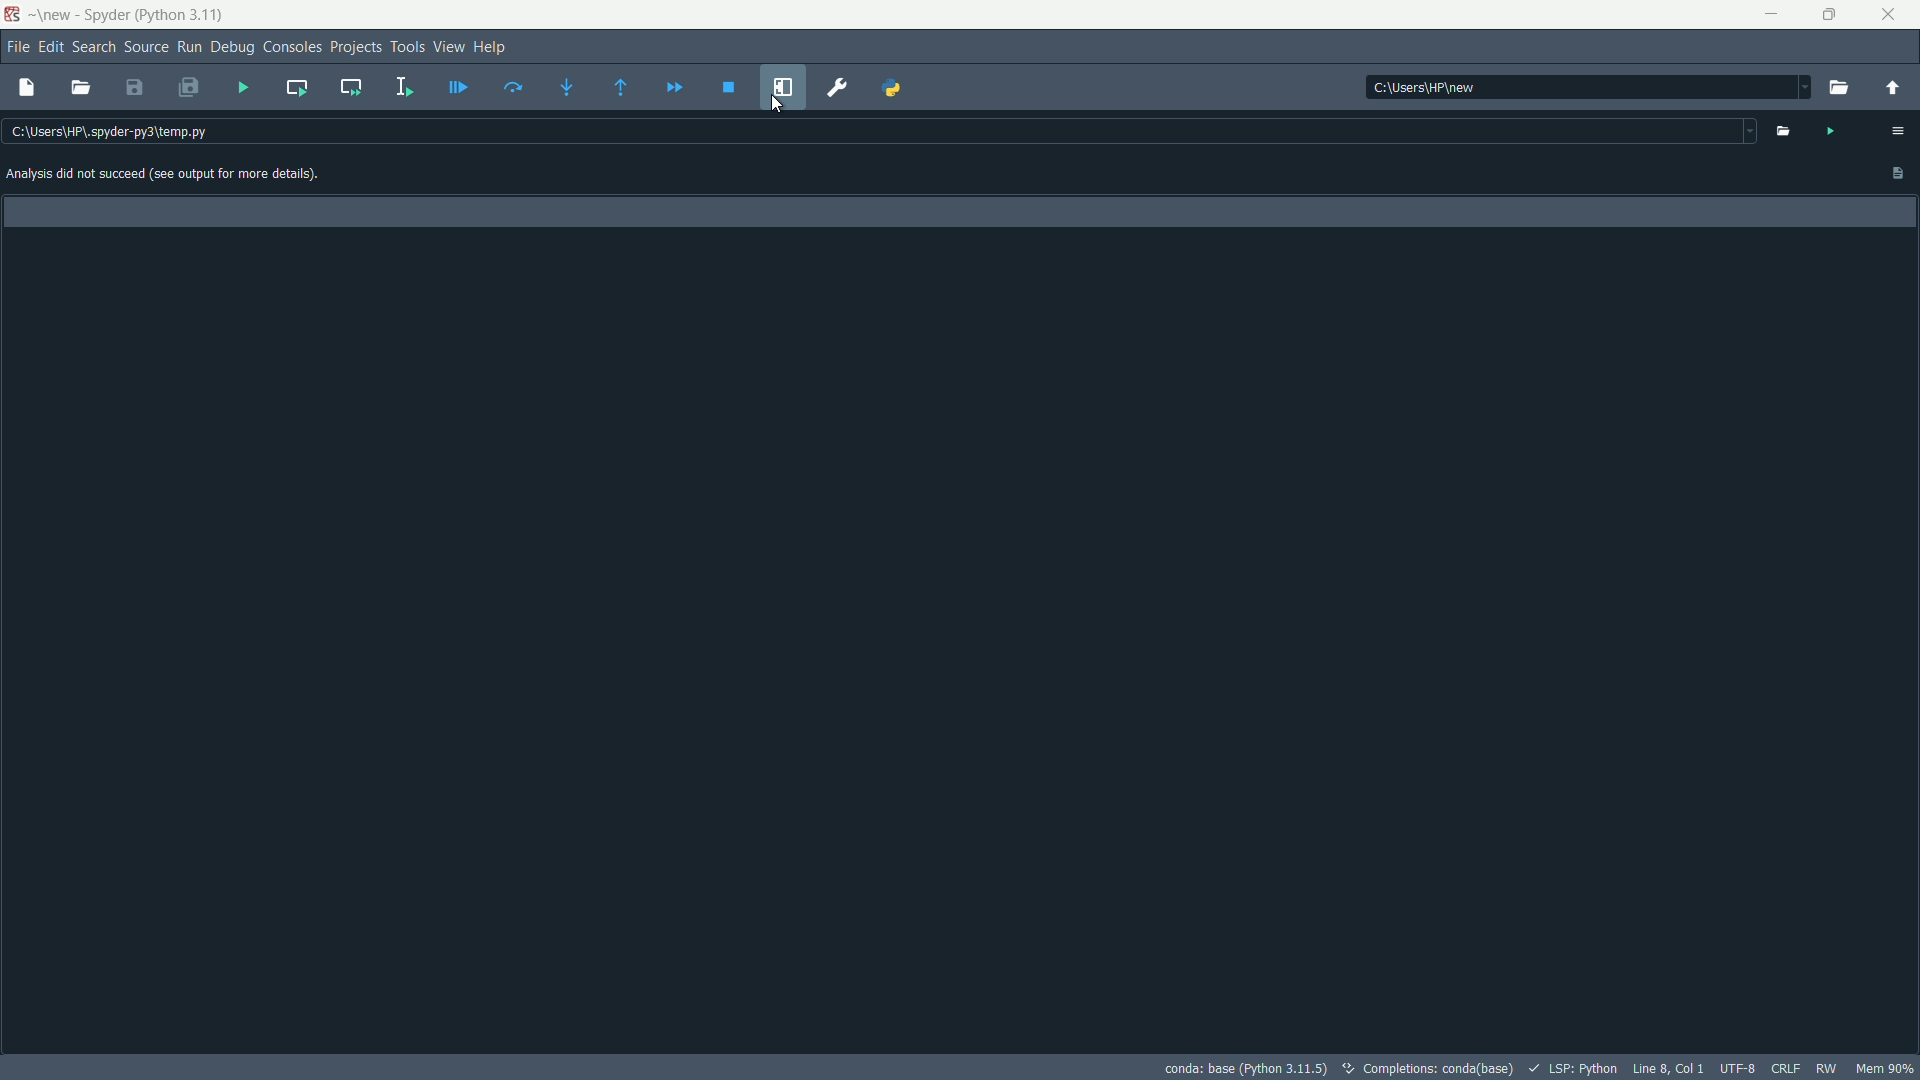  Describe the element at coordinates (1828, 1068) in the screenshot. I see `rw` at that location.